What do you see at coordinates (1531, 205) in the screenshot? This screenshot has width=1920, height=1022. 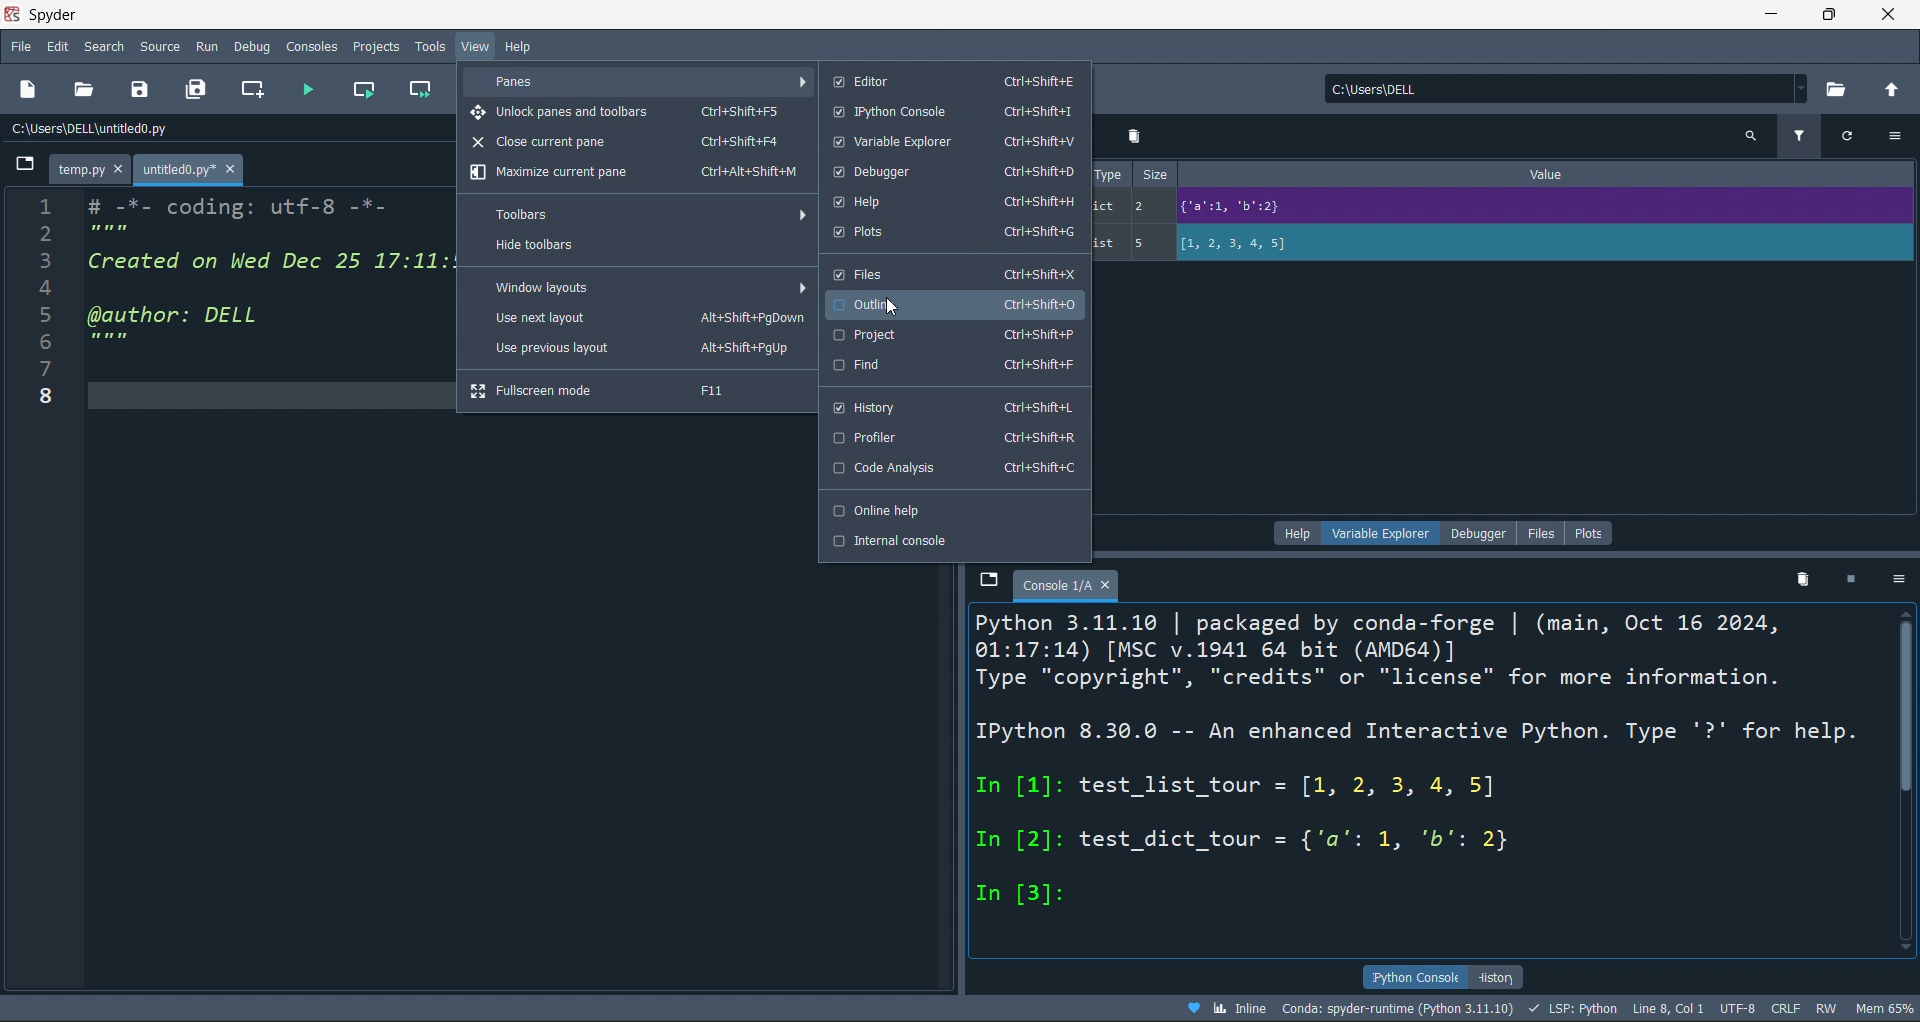 I see `value of variable` at bounding box center [1531, 205].